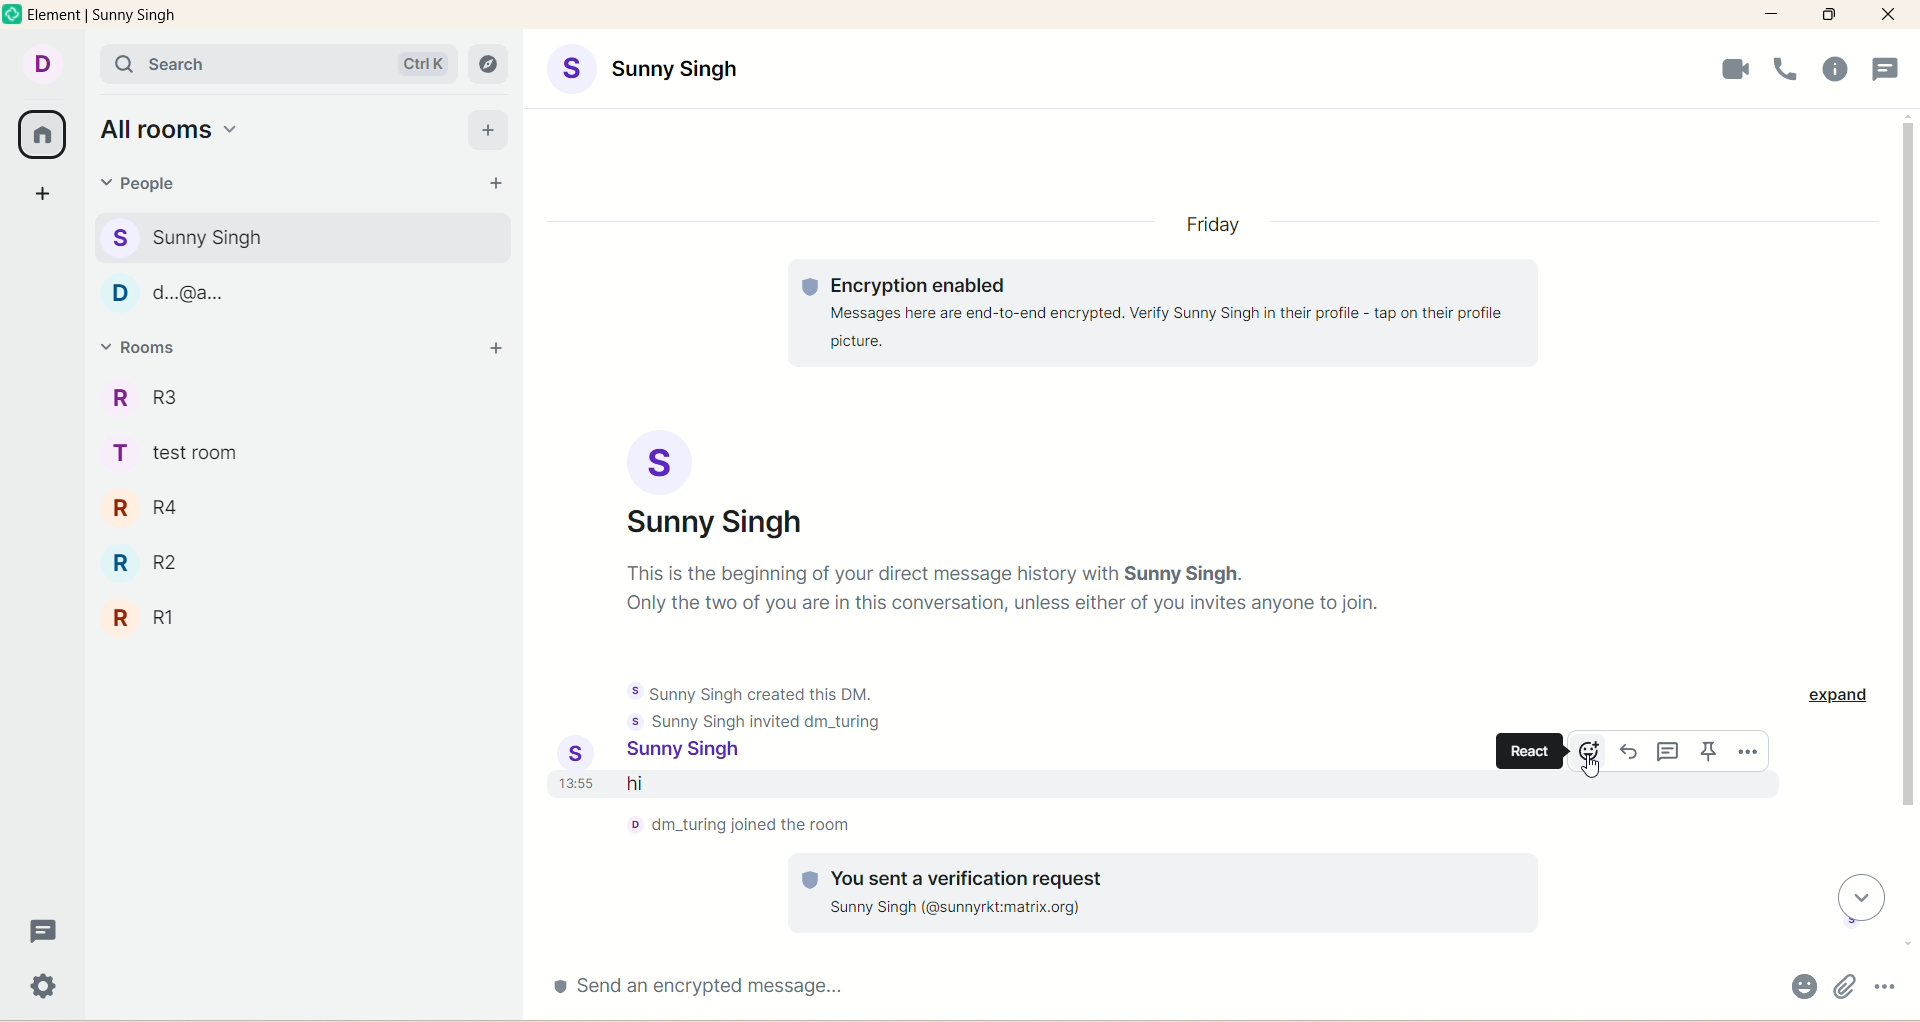 Image resolution: width=1920 pixels, height=1022 pixels. Describe the element at coordinates (1748, 751) in the screenshot. I see `options` at that location.